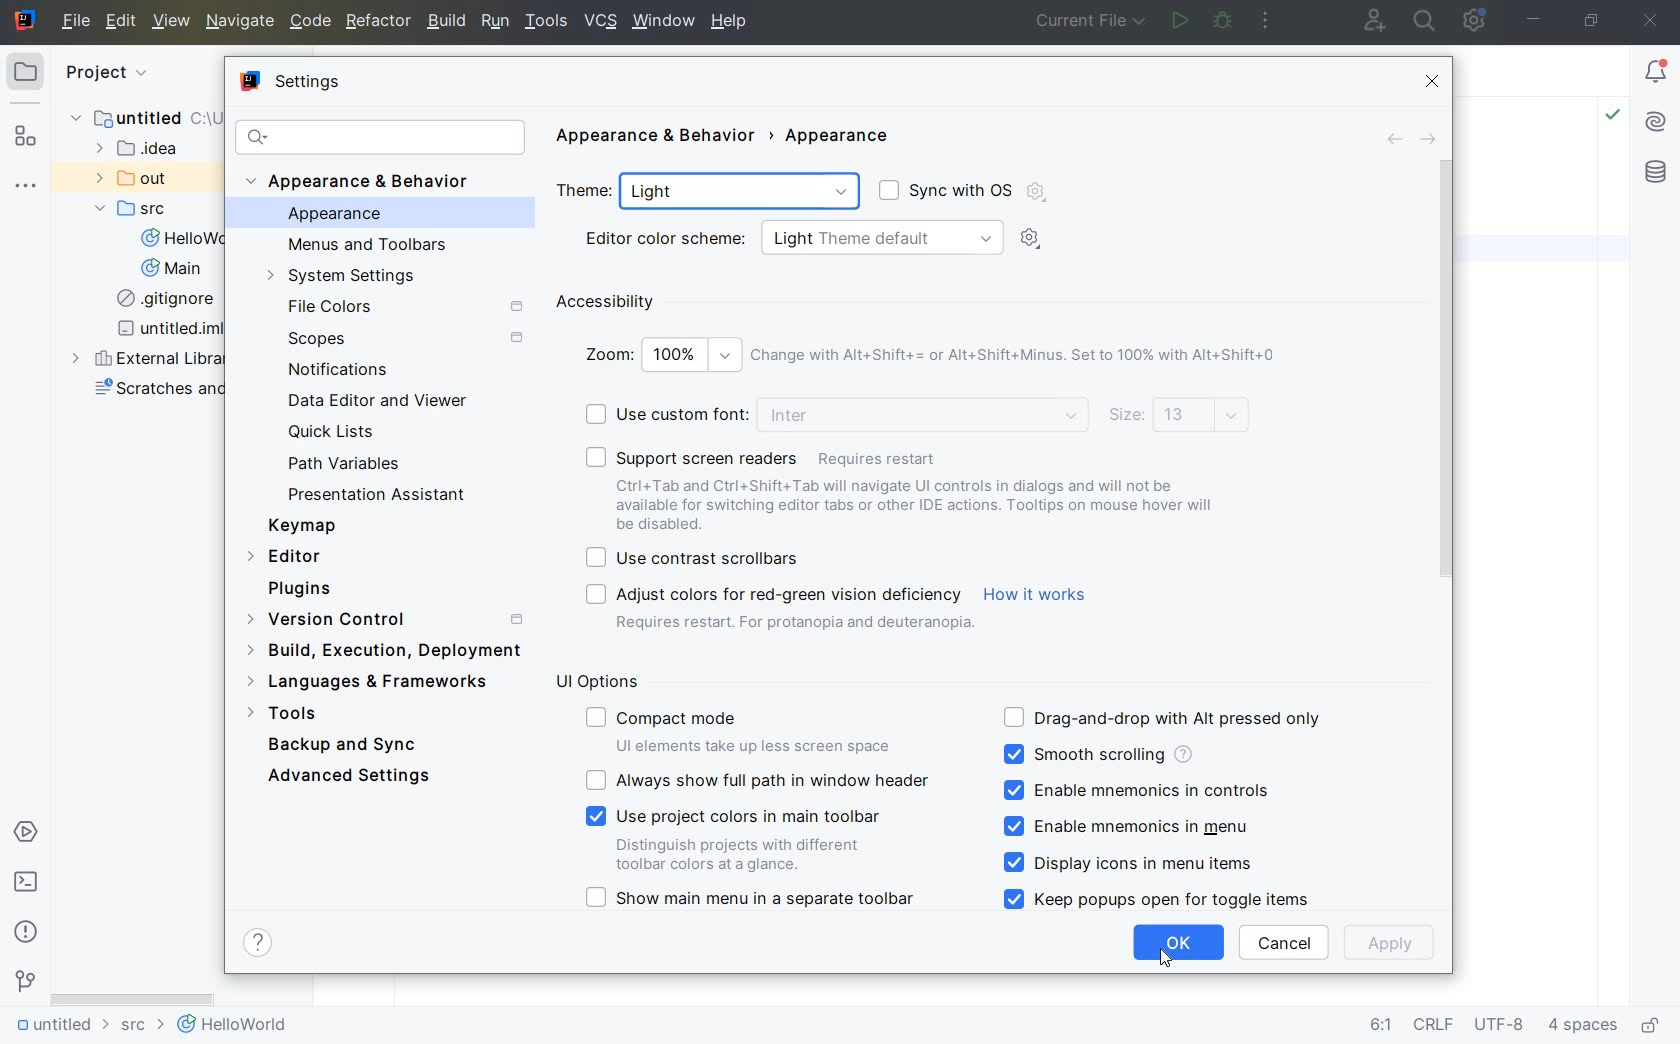  Describe the element at coordinates (777, 610) in the screenshot. I see `ADJUST COLORS FOR RED-GREEN VISION DEFICIENCY` at that location.